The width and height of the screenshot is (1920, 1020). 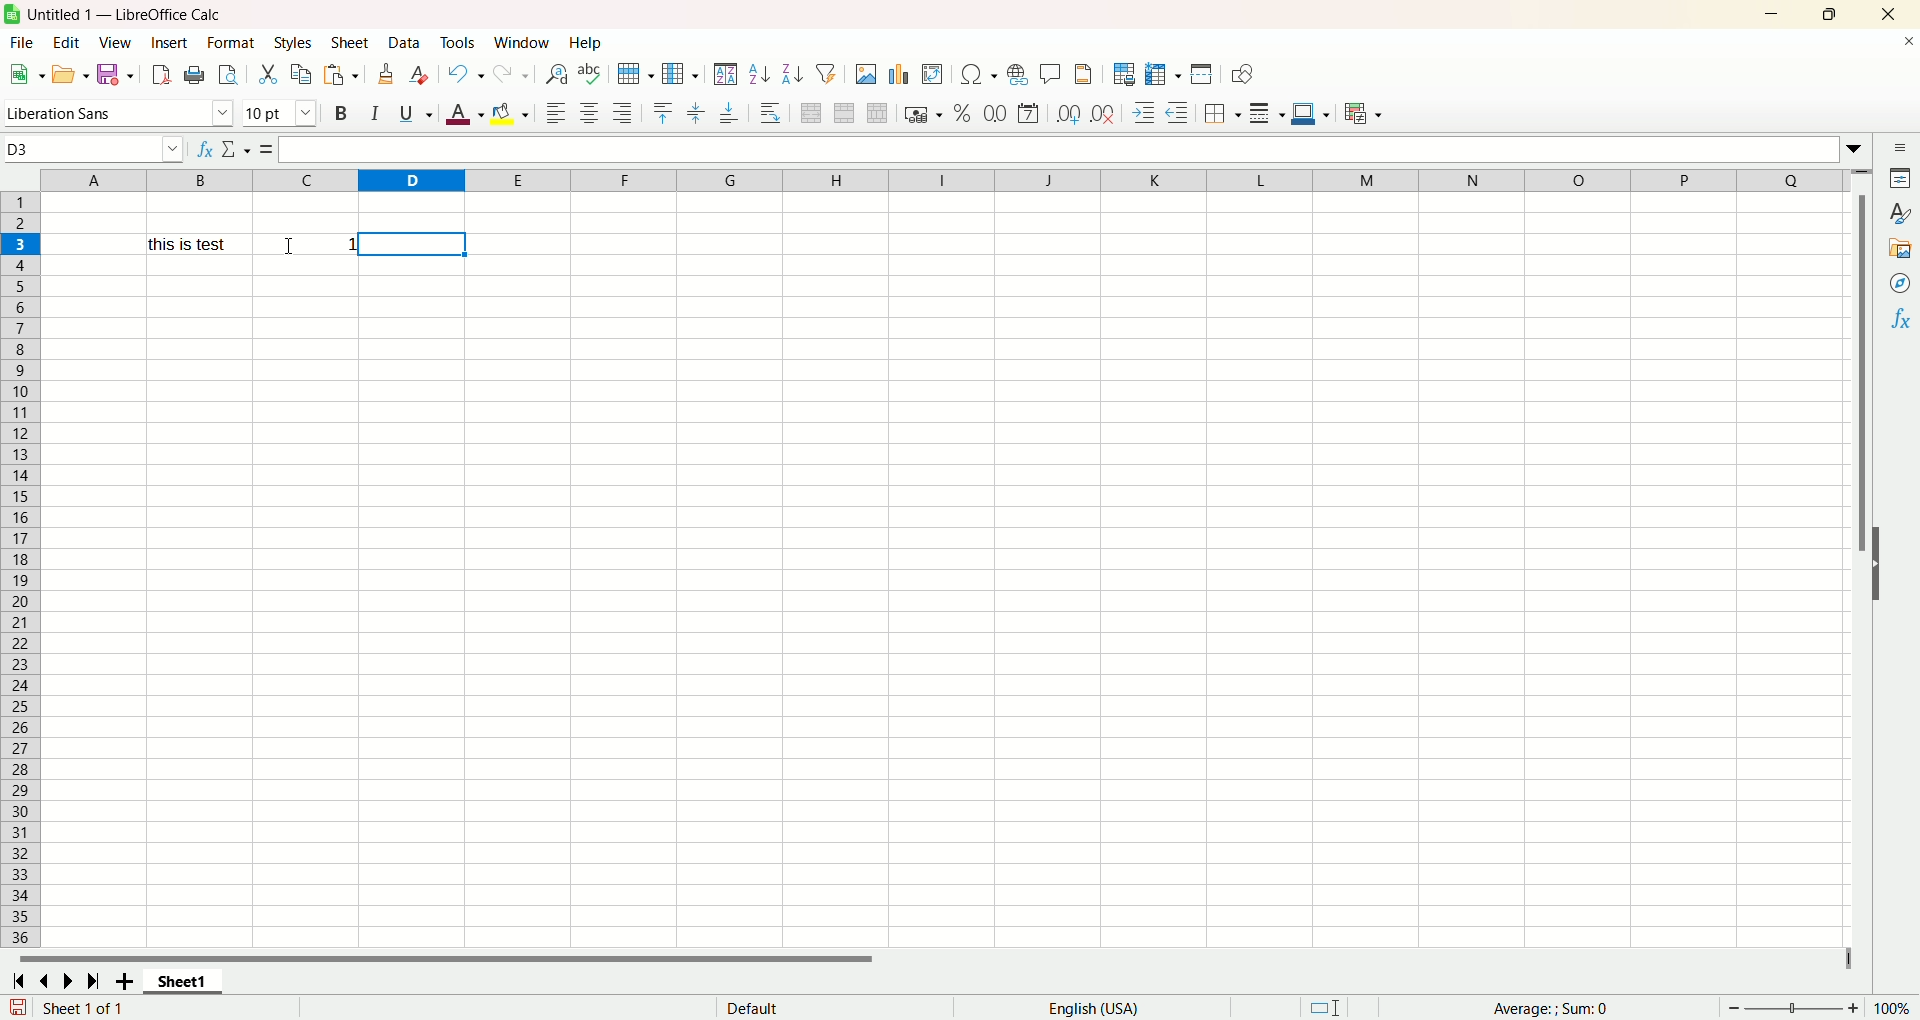 What do you see at coordinates (1030, 114) in the screenshot?
I see `format as date` at bounding box center [1030, 114].